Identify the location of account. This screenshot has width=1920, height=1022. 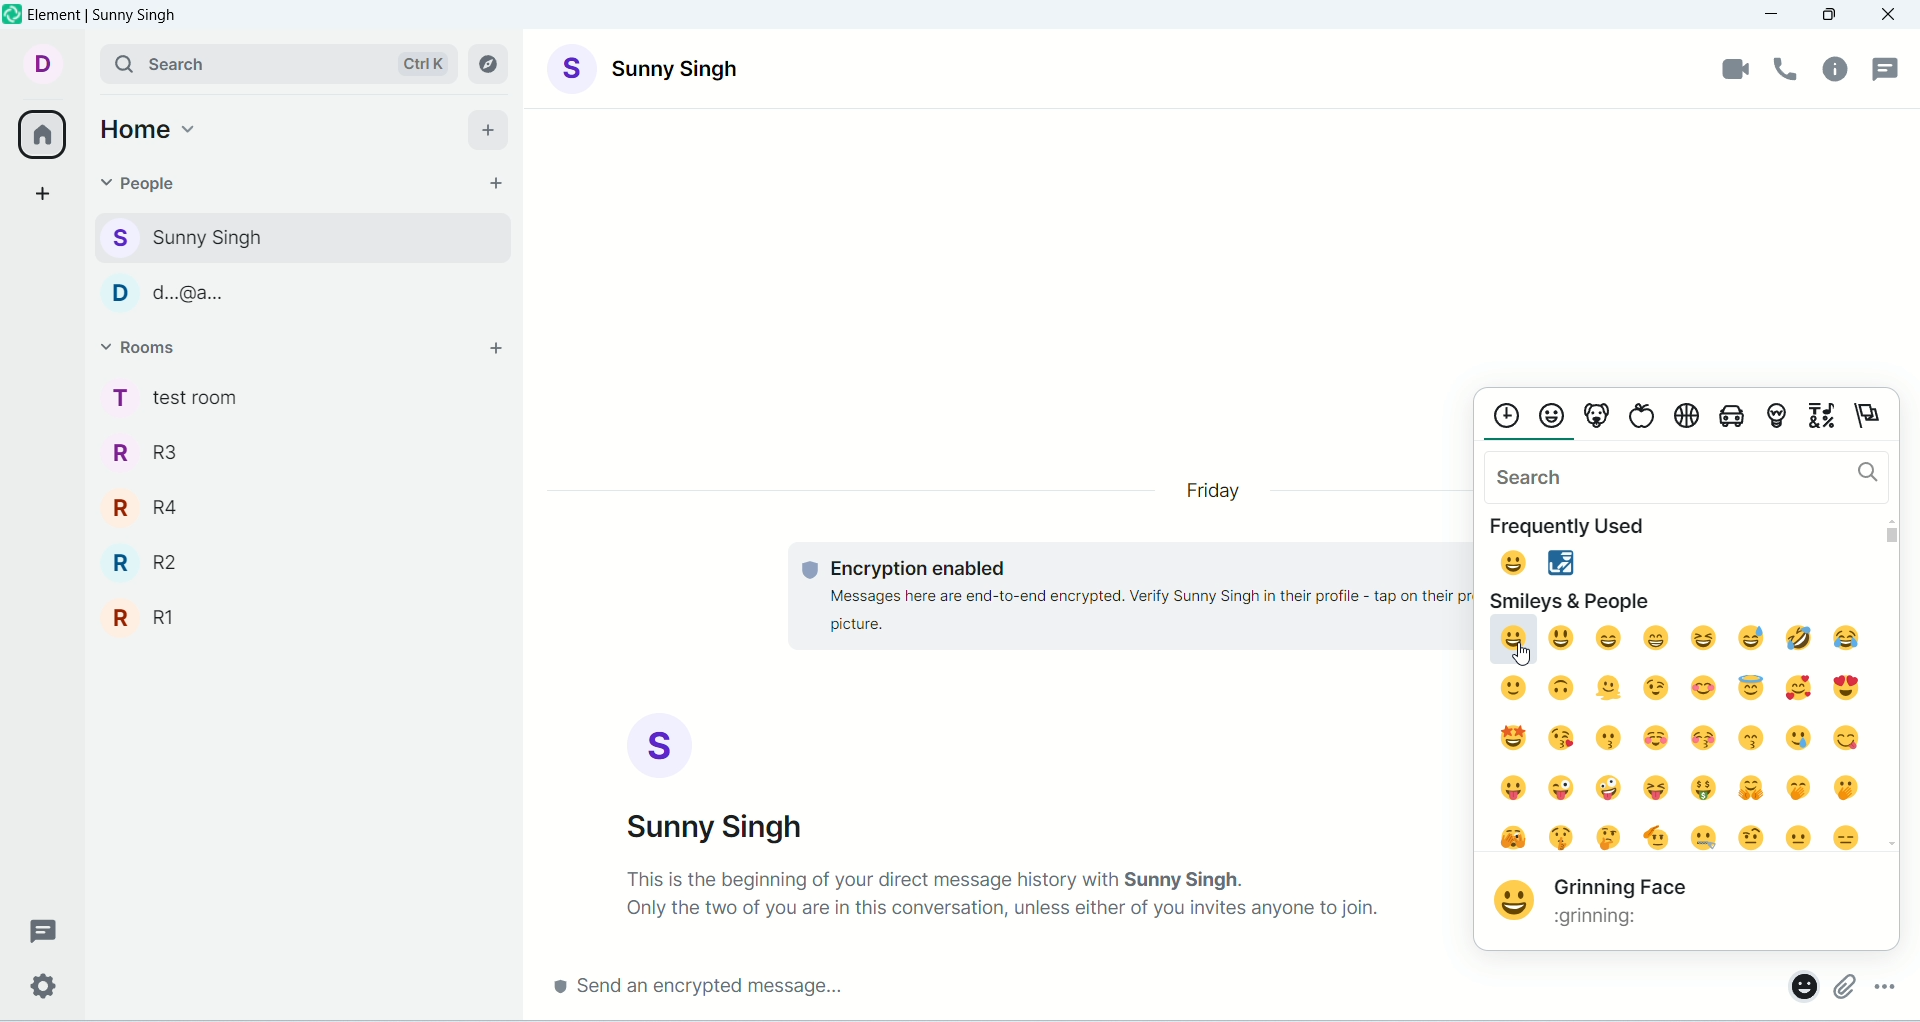
(721, 778).